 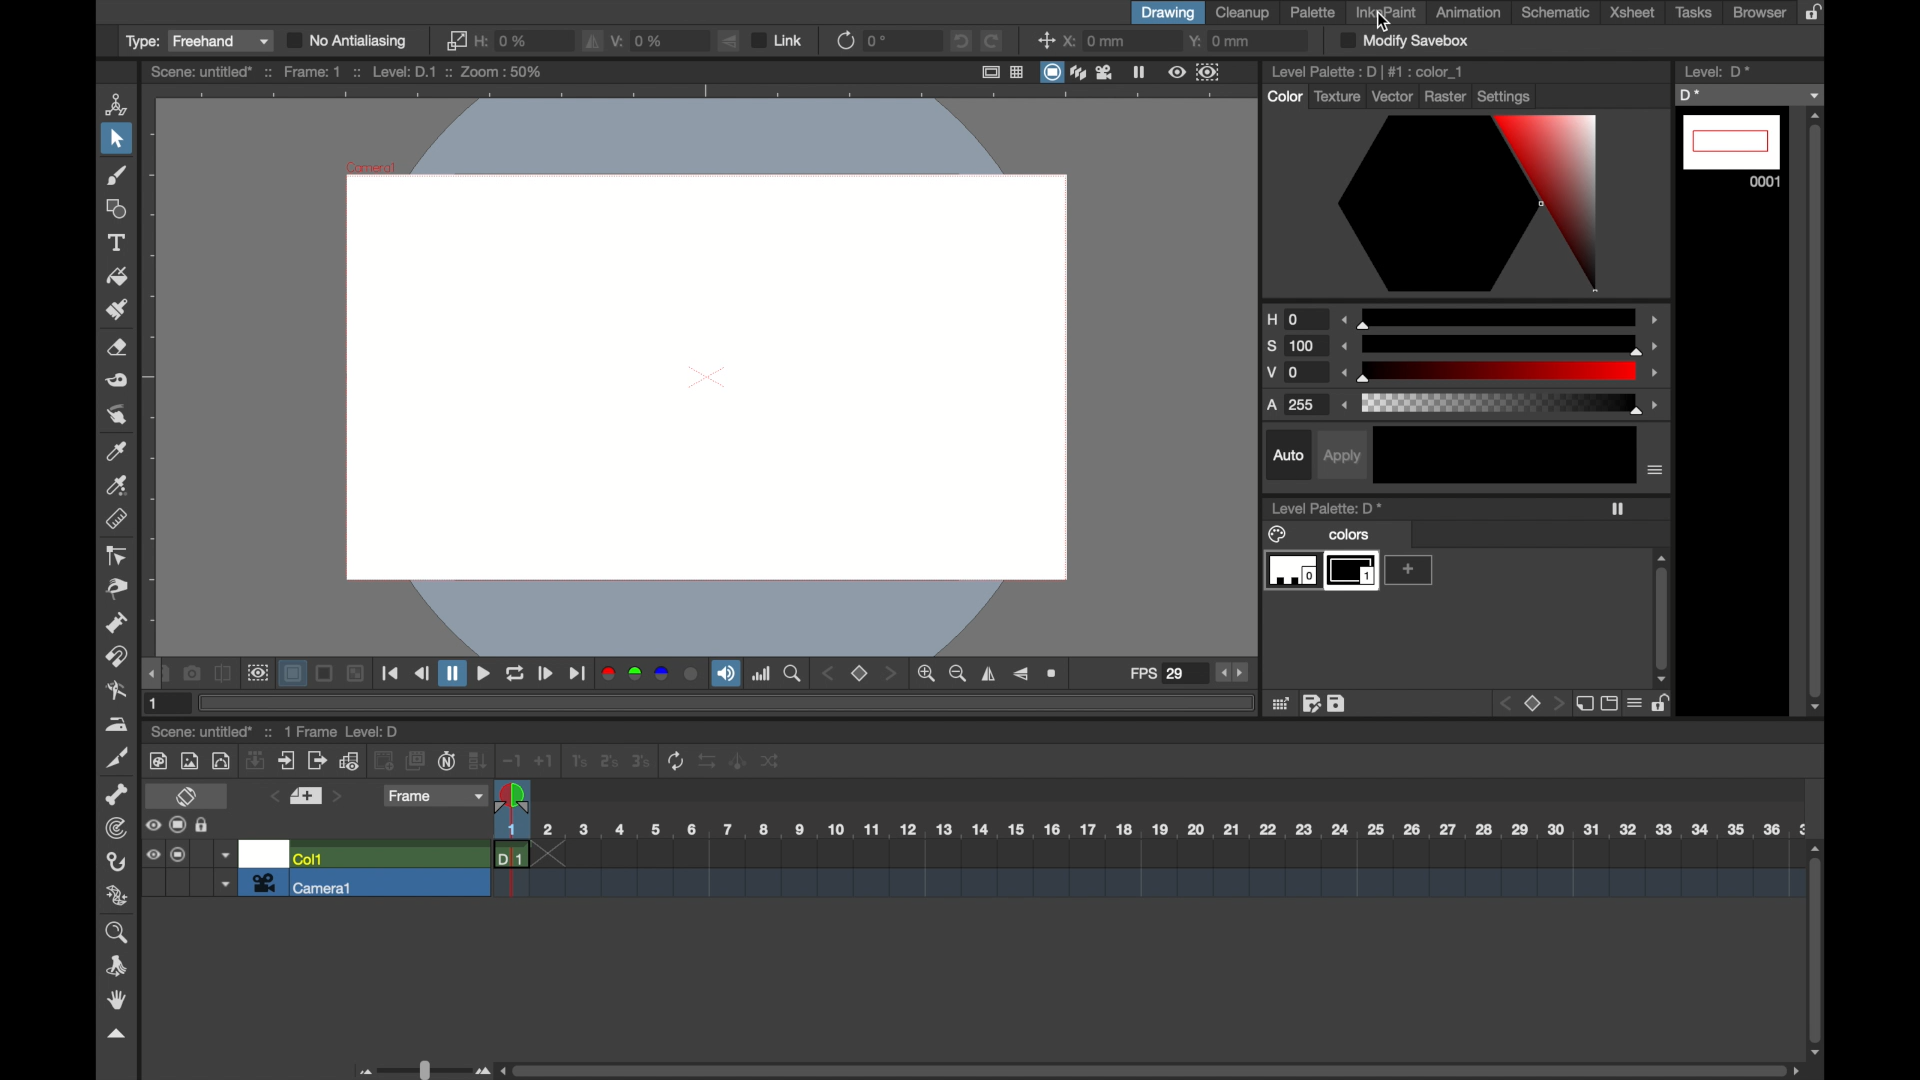 I want to click on frame, so click(x=434, y=796).